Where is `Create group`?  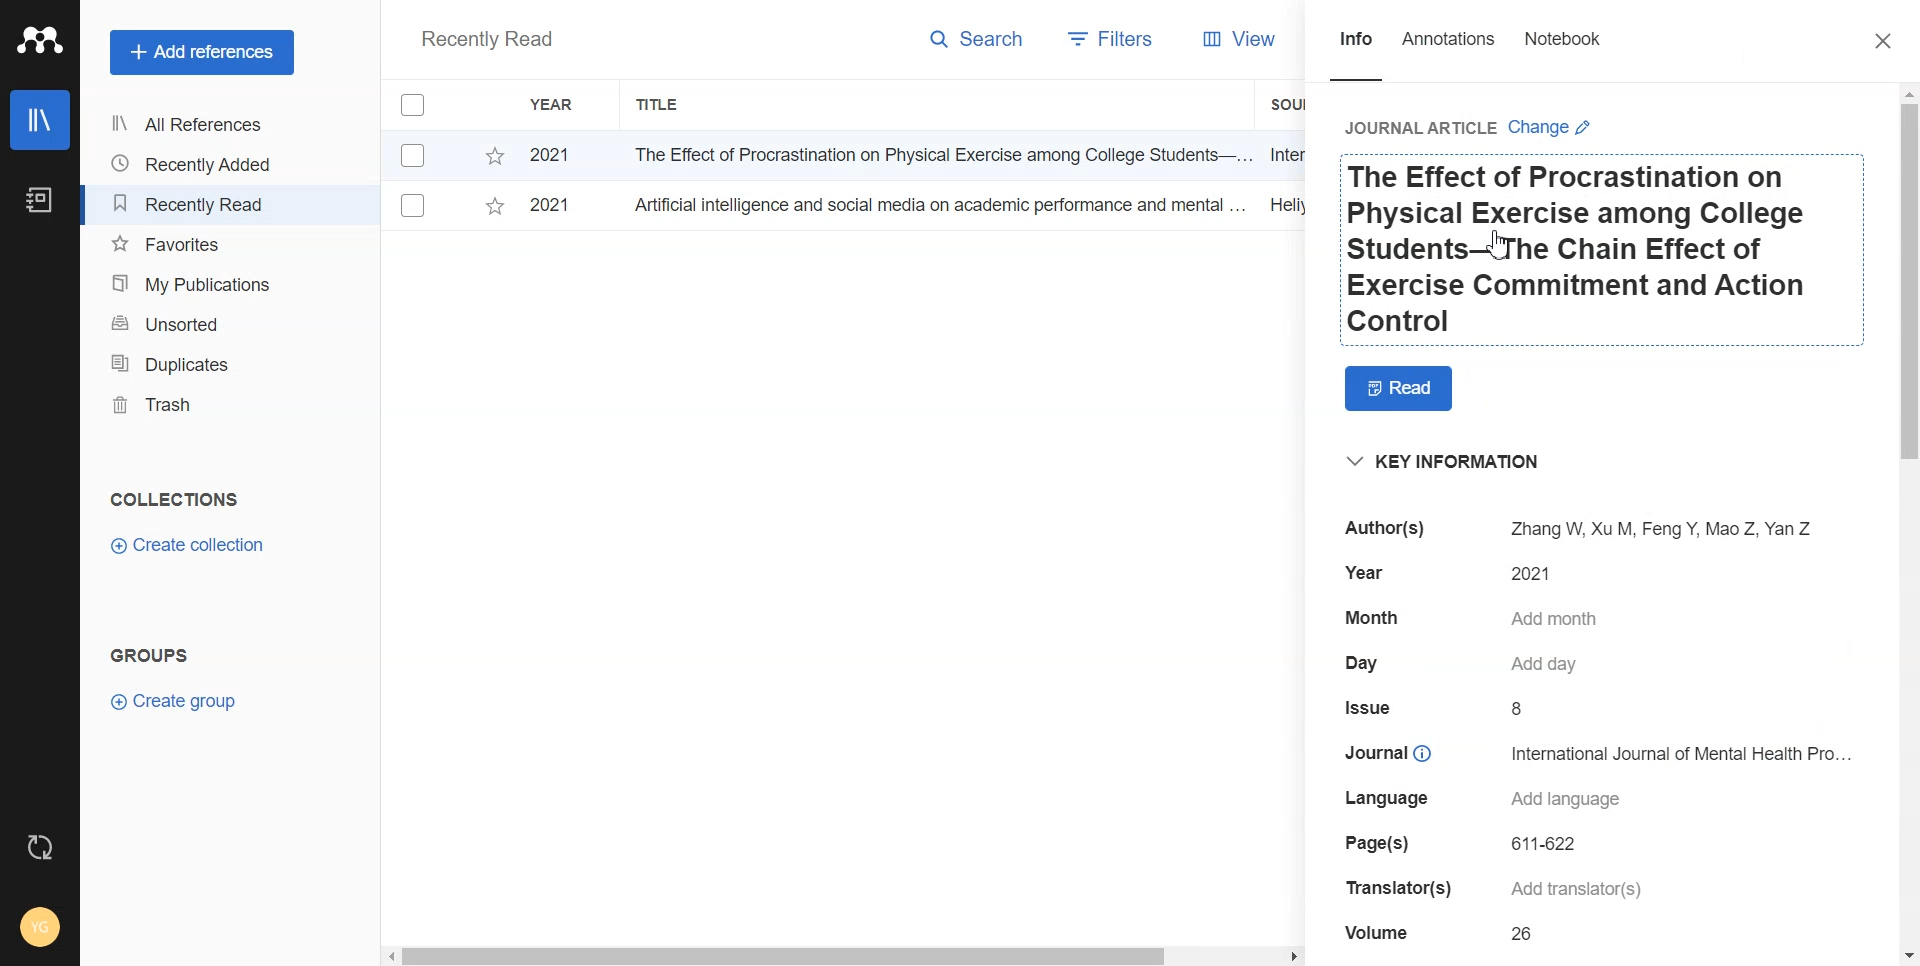
Create group is located at coordinates (175, 699).